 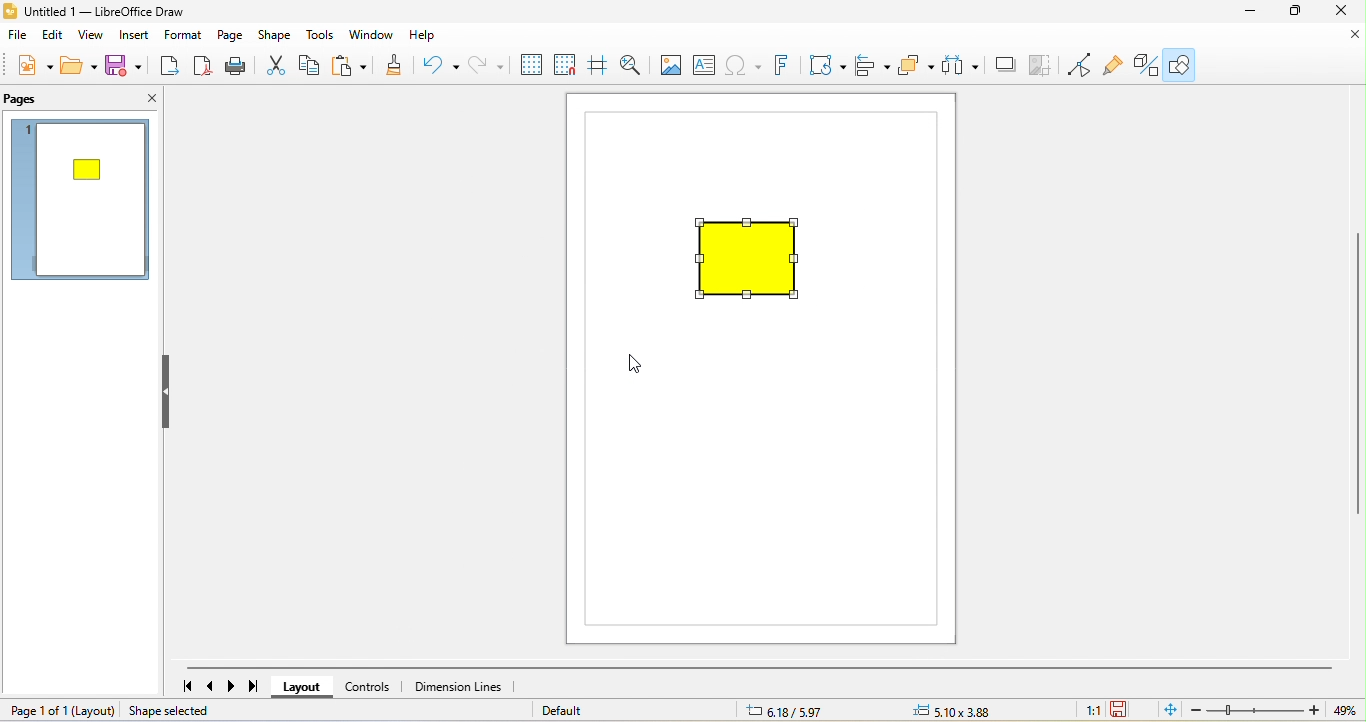 I want to click on format, so click(x=187, y=37).